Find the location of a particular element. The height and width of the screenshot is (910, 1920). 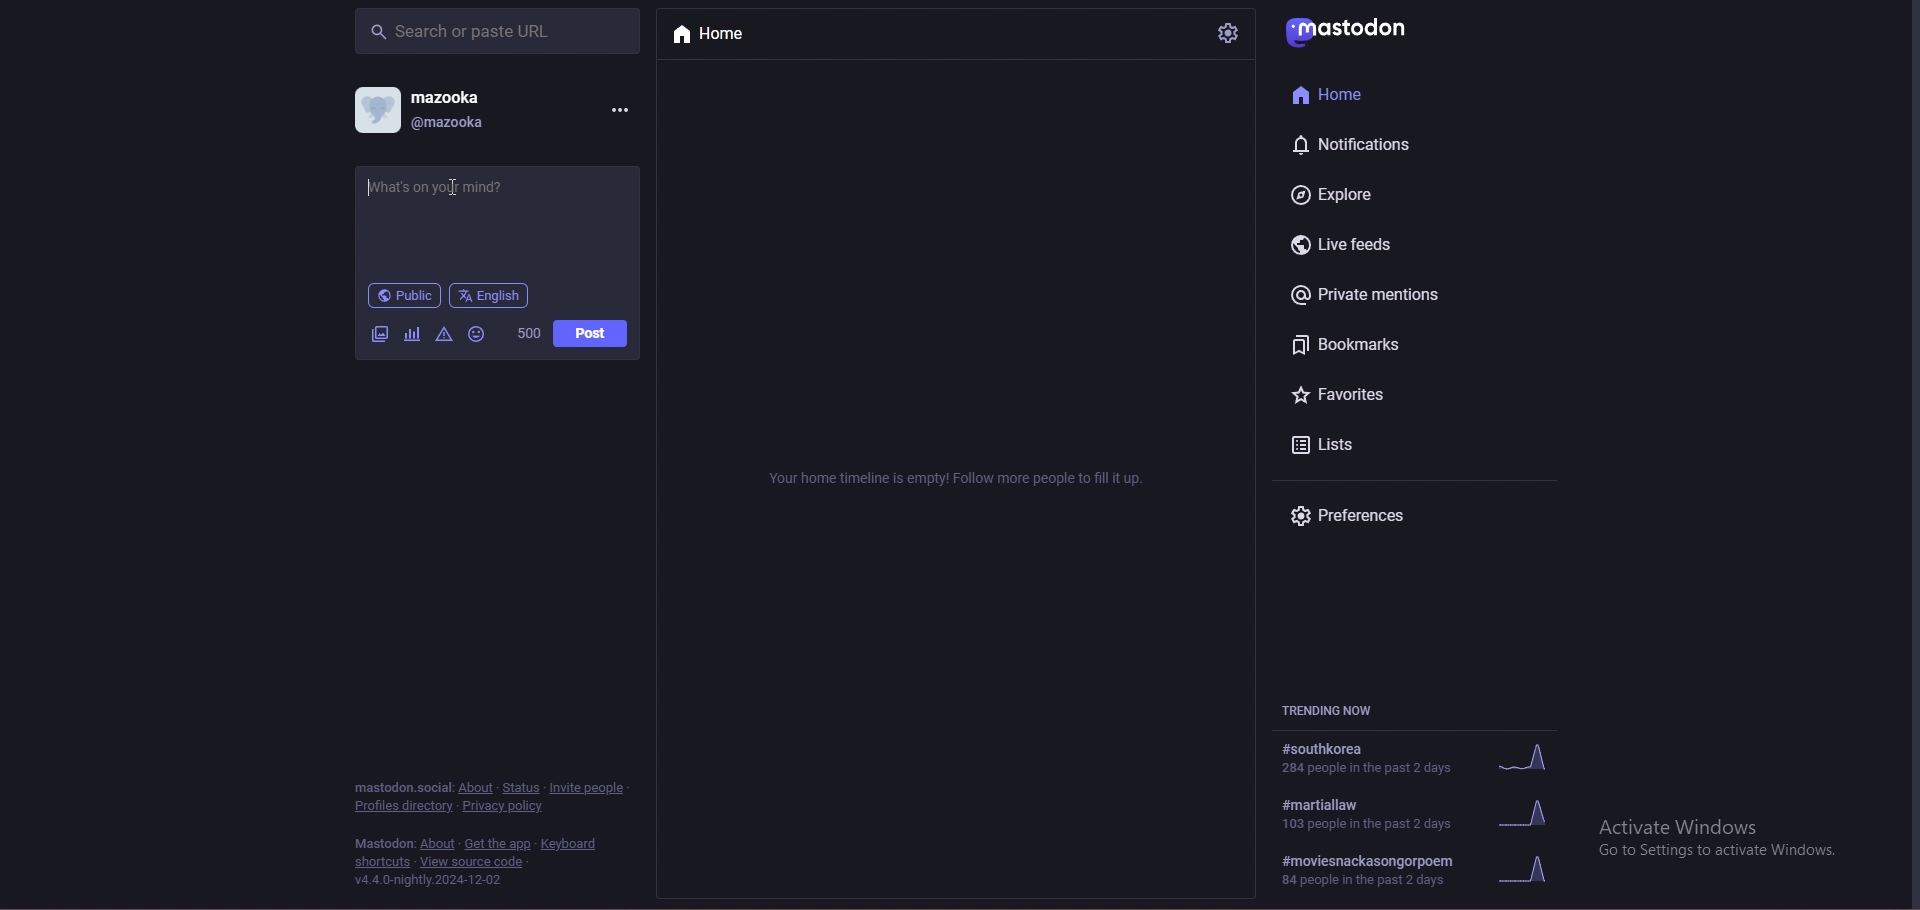

bookmarks is located at coordinates (1392, 348).